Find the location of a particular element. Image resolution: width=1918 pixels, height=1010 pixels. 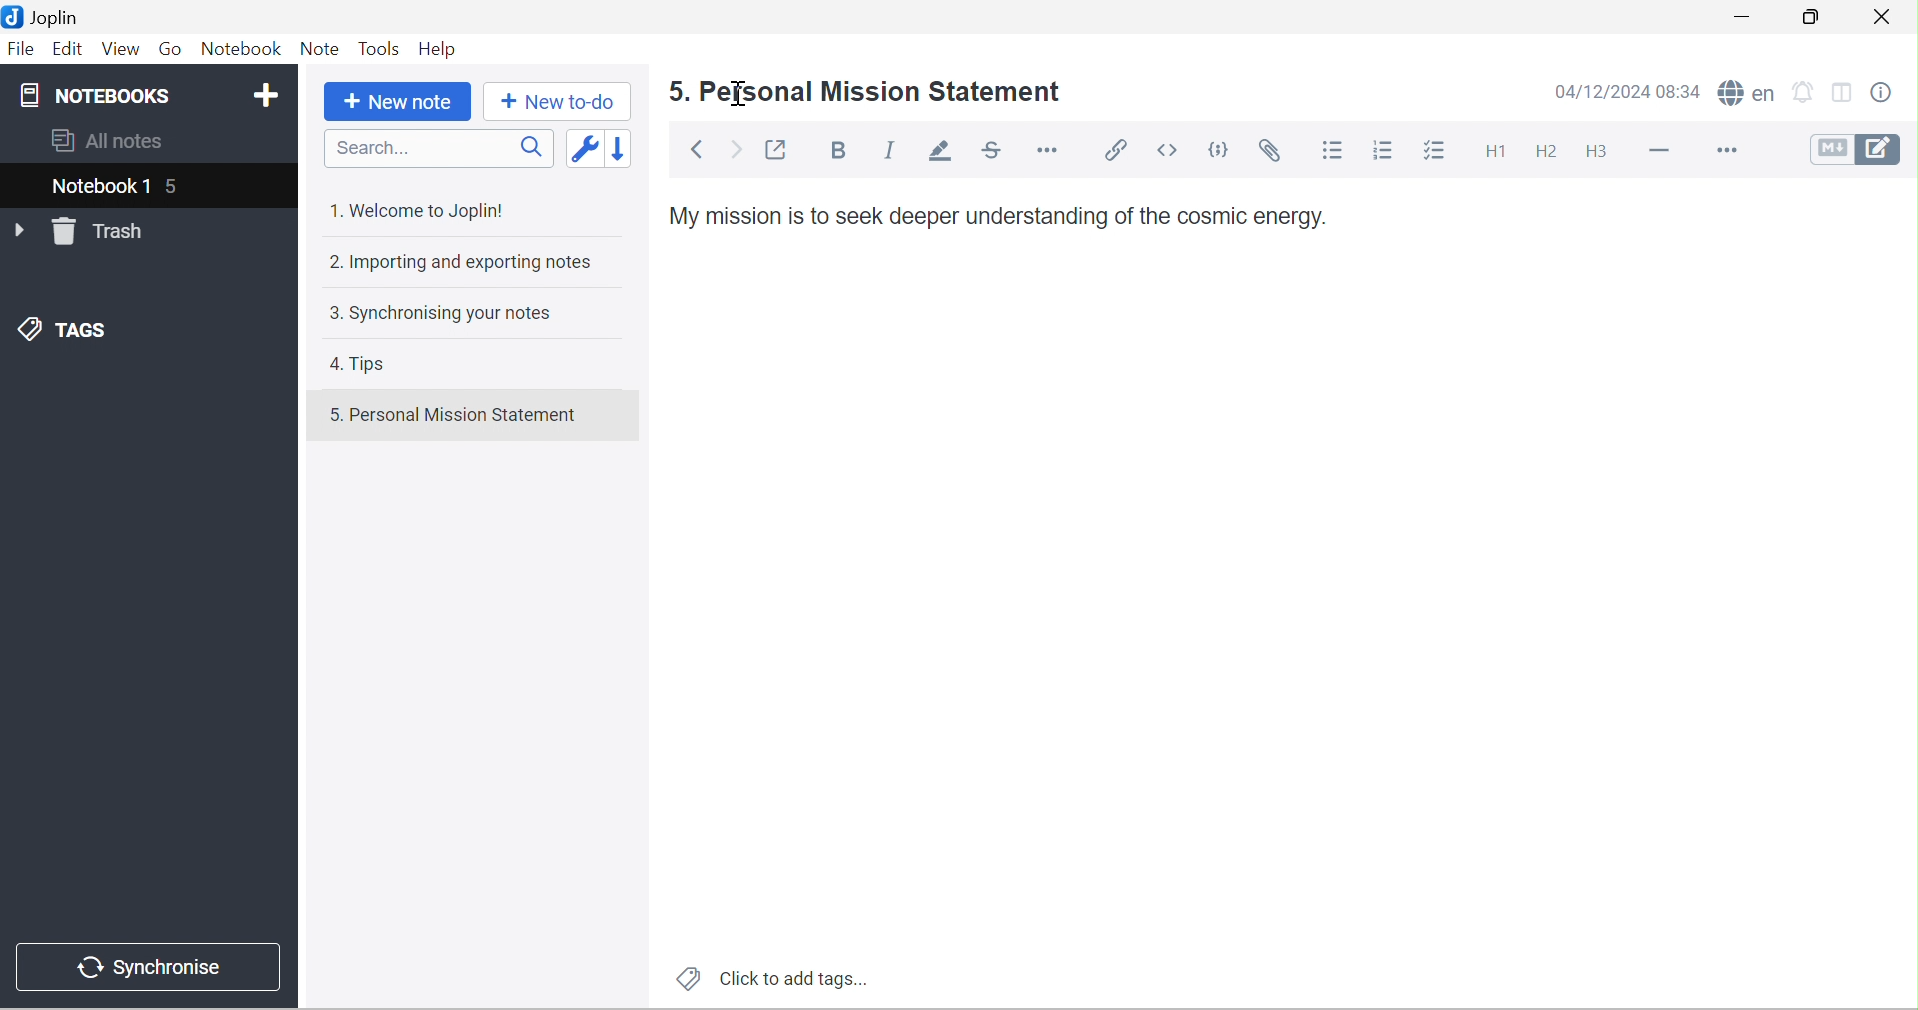

Edit is located at coordinates (68, 49).